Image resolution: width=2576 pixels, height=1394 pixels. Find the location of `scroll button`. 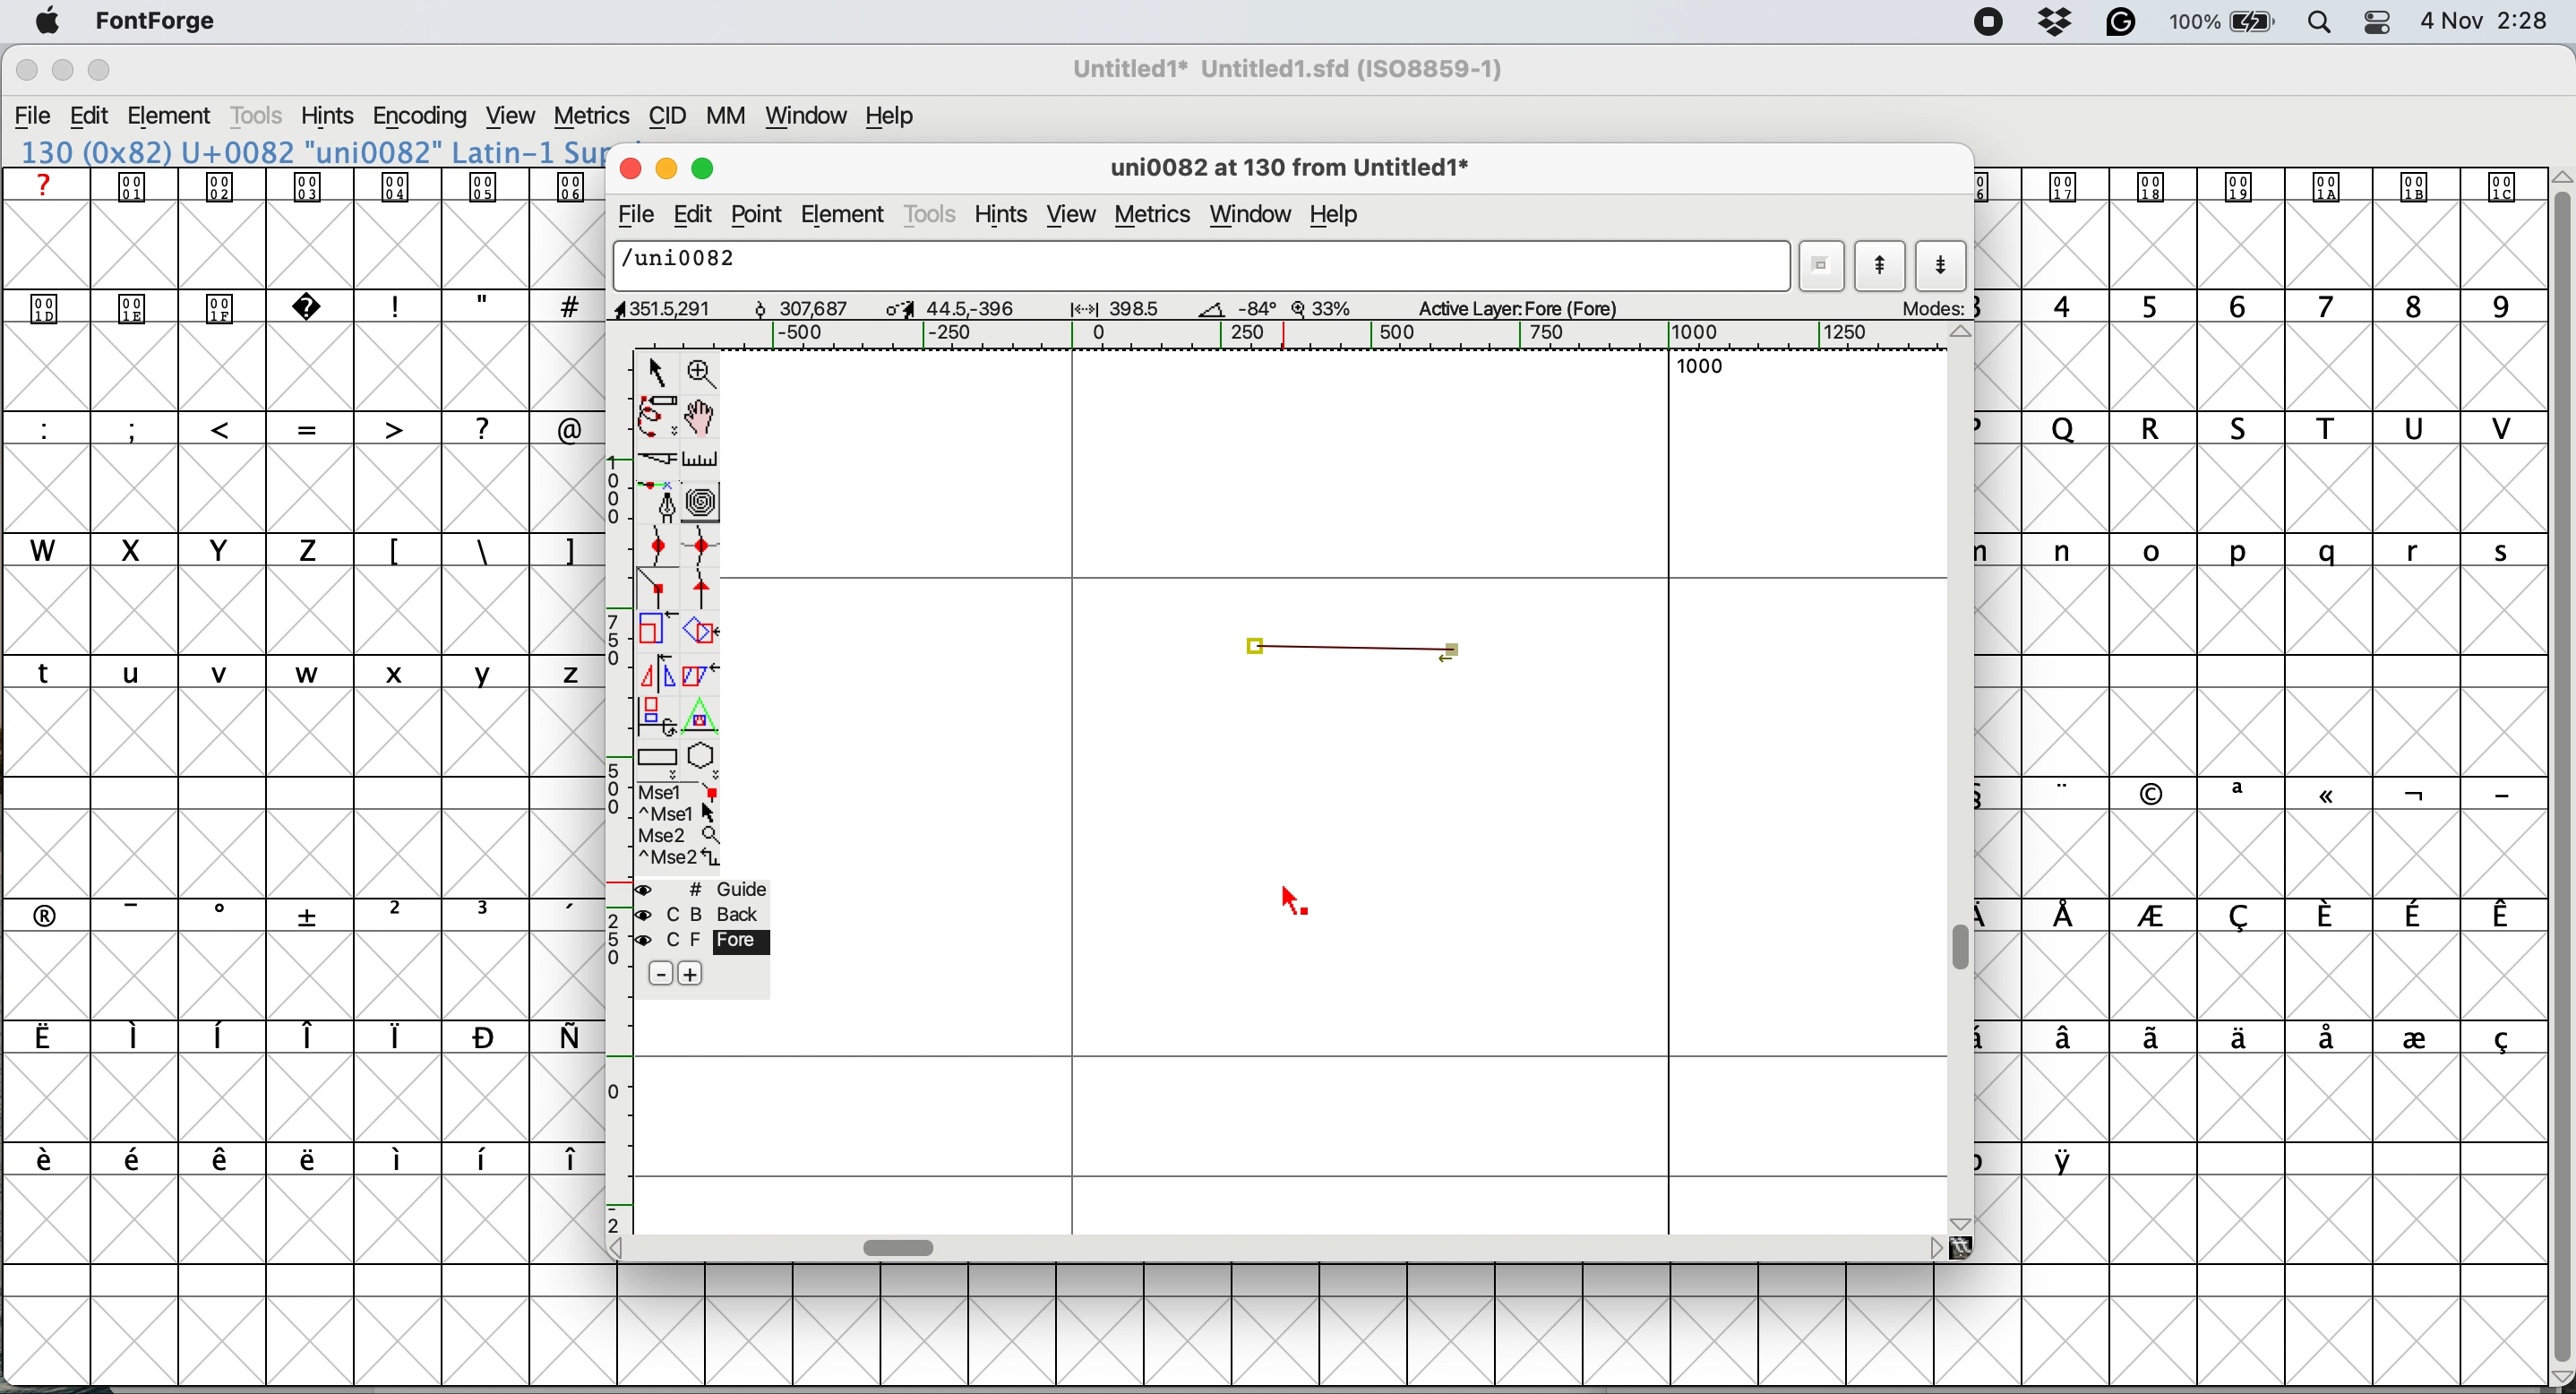

scroll button is located at coordinates (1934, 1247).